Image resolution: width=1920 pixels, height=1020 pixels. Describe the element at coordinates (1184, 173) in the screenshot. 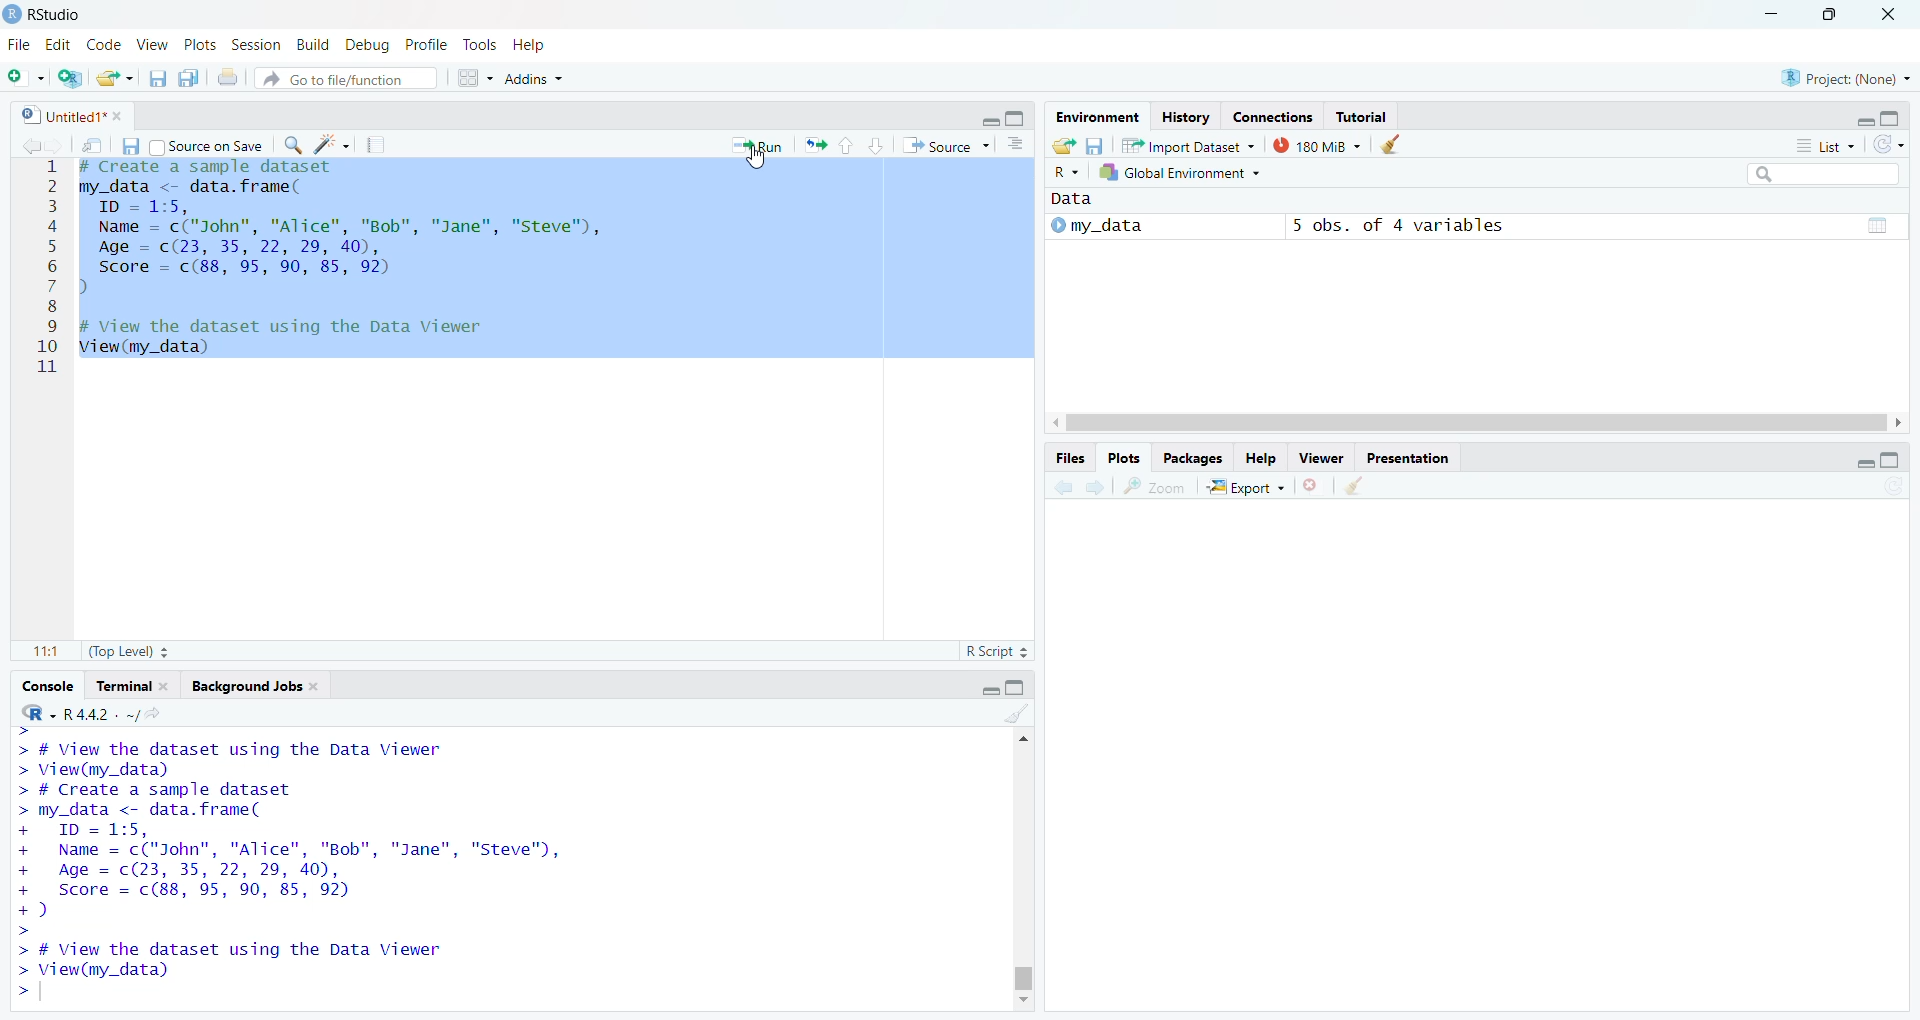

I see `Global Environment` at that location.